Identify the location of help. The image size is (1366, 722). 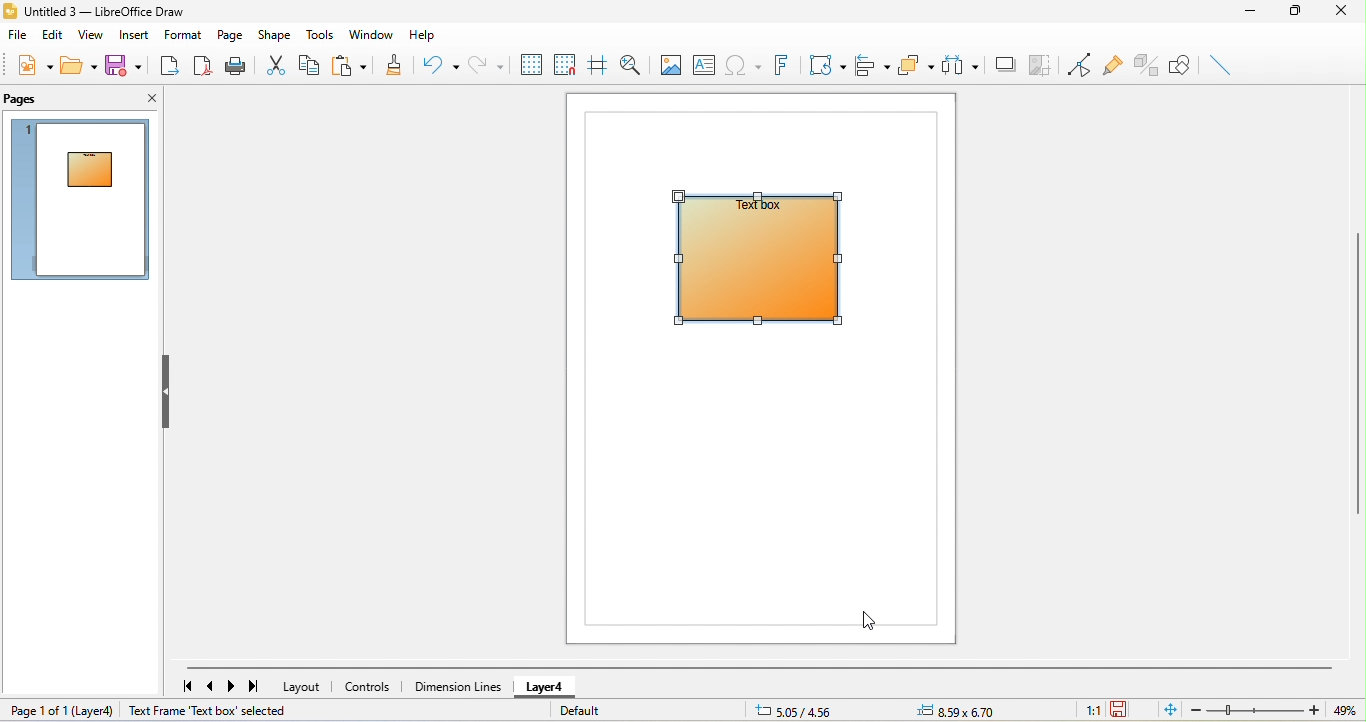
(421, 36).